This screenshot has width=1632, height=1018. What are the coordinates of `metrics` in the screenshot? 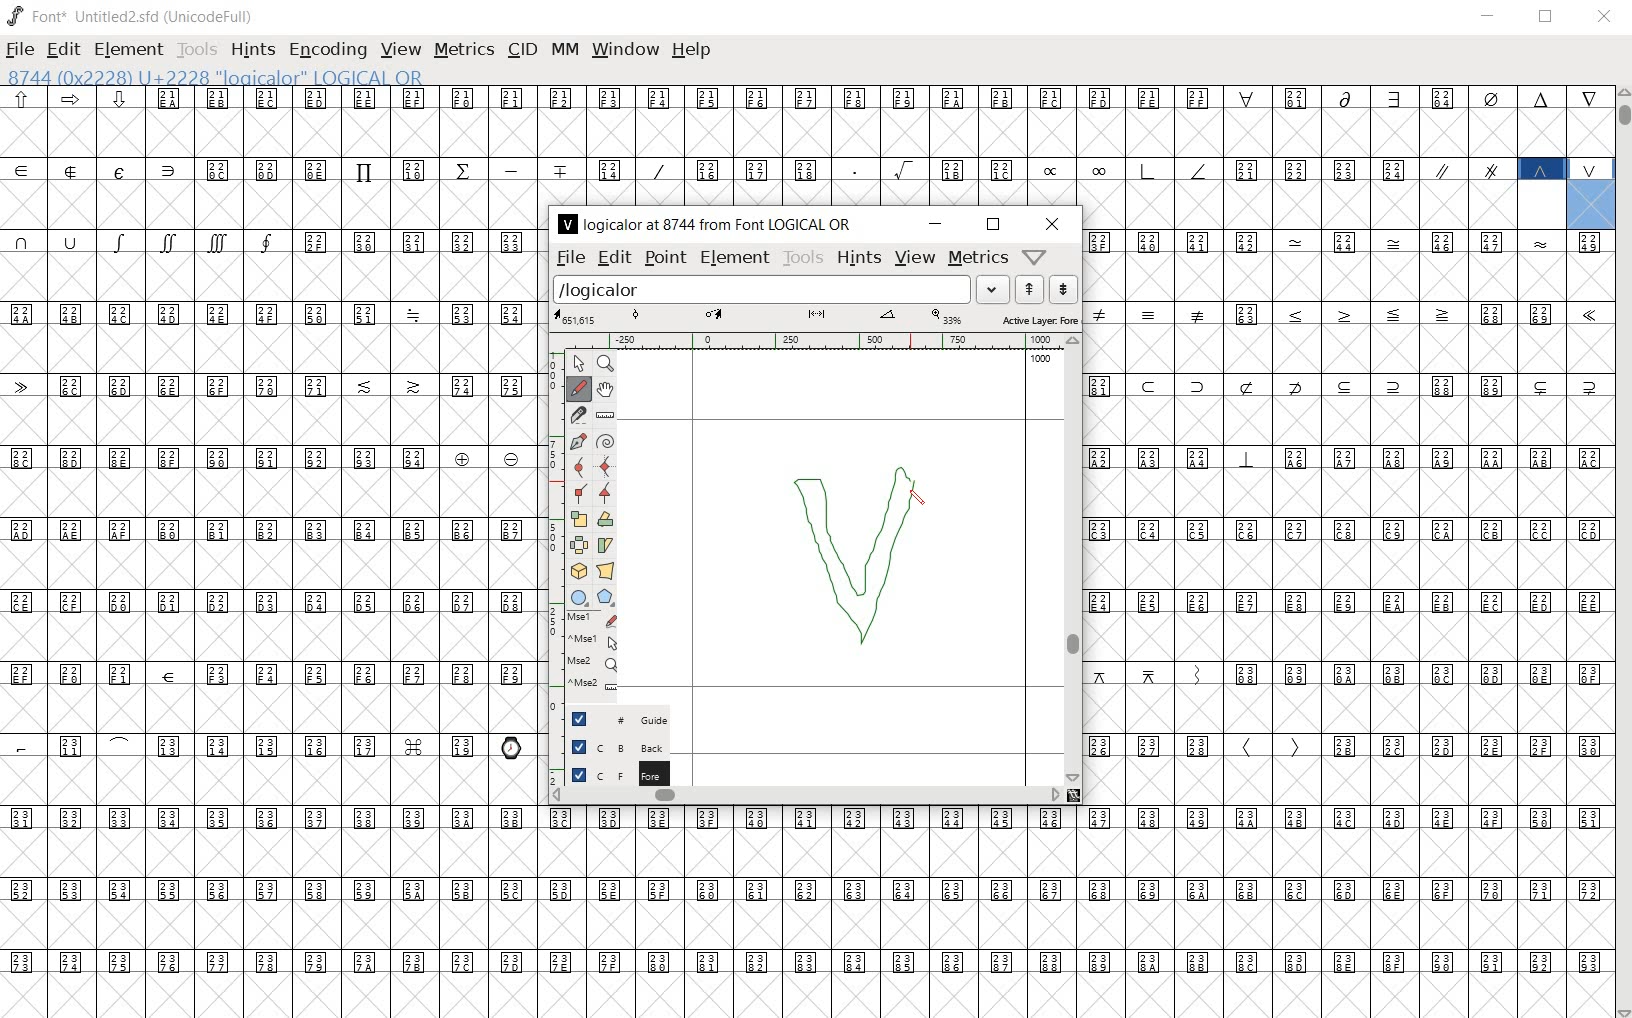 It's located at (978, 257).